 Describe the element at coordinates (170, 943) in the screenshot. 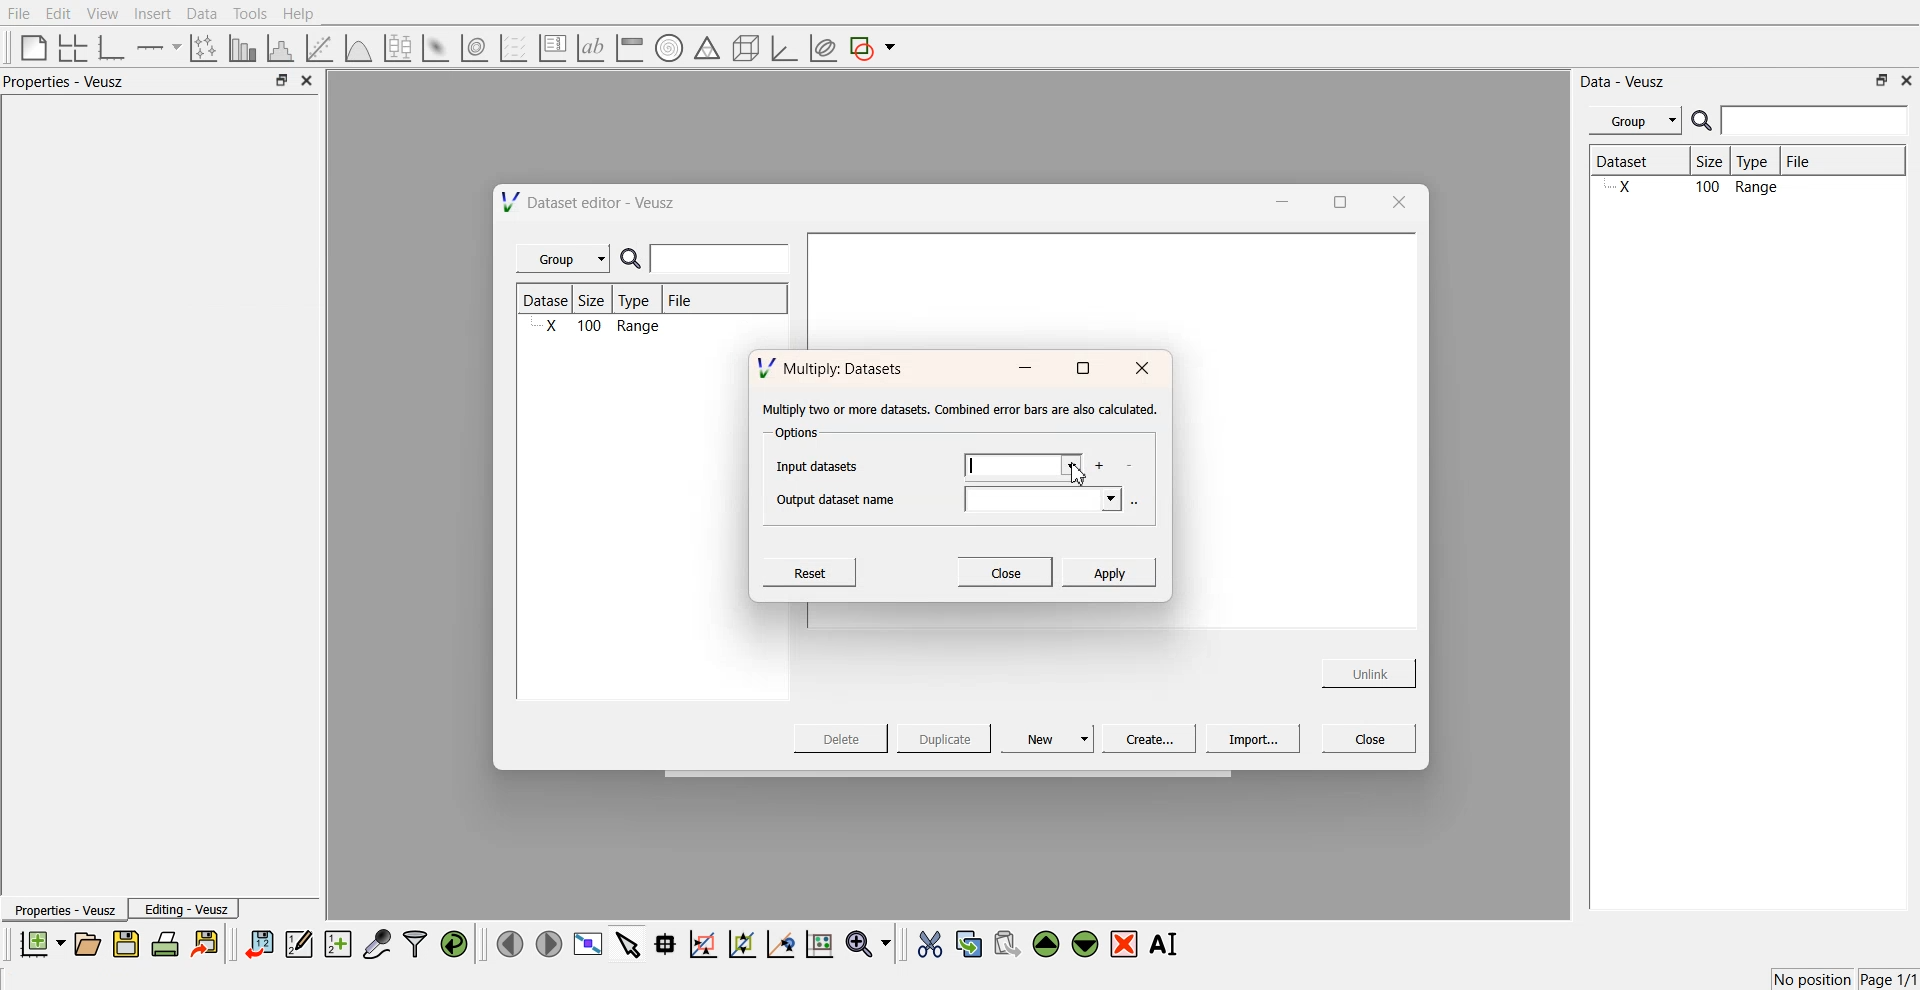

I see `print` at that location.